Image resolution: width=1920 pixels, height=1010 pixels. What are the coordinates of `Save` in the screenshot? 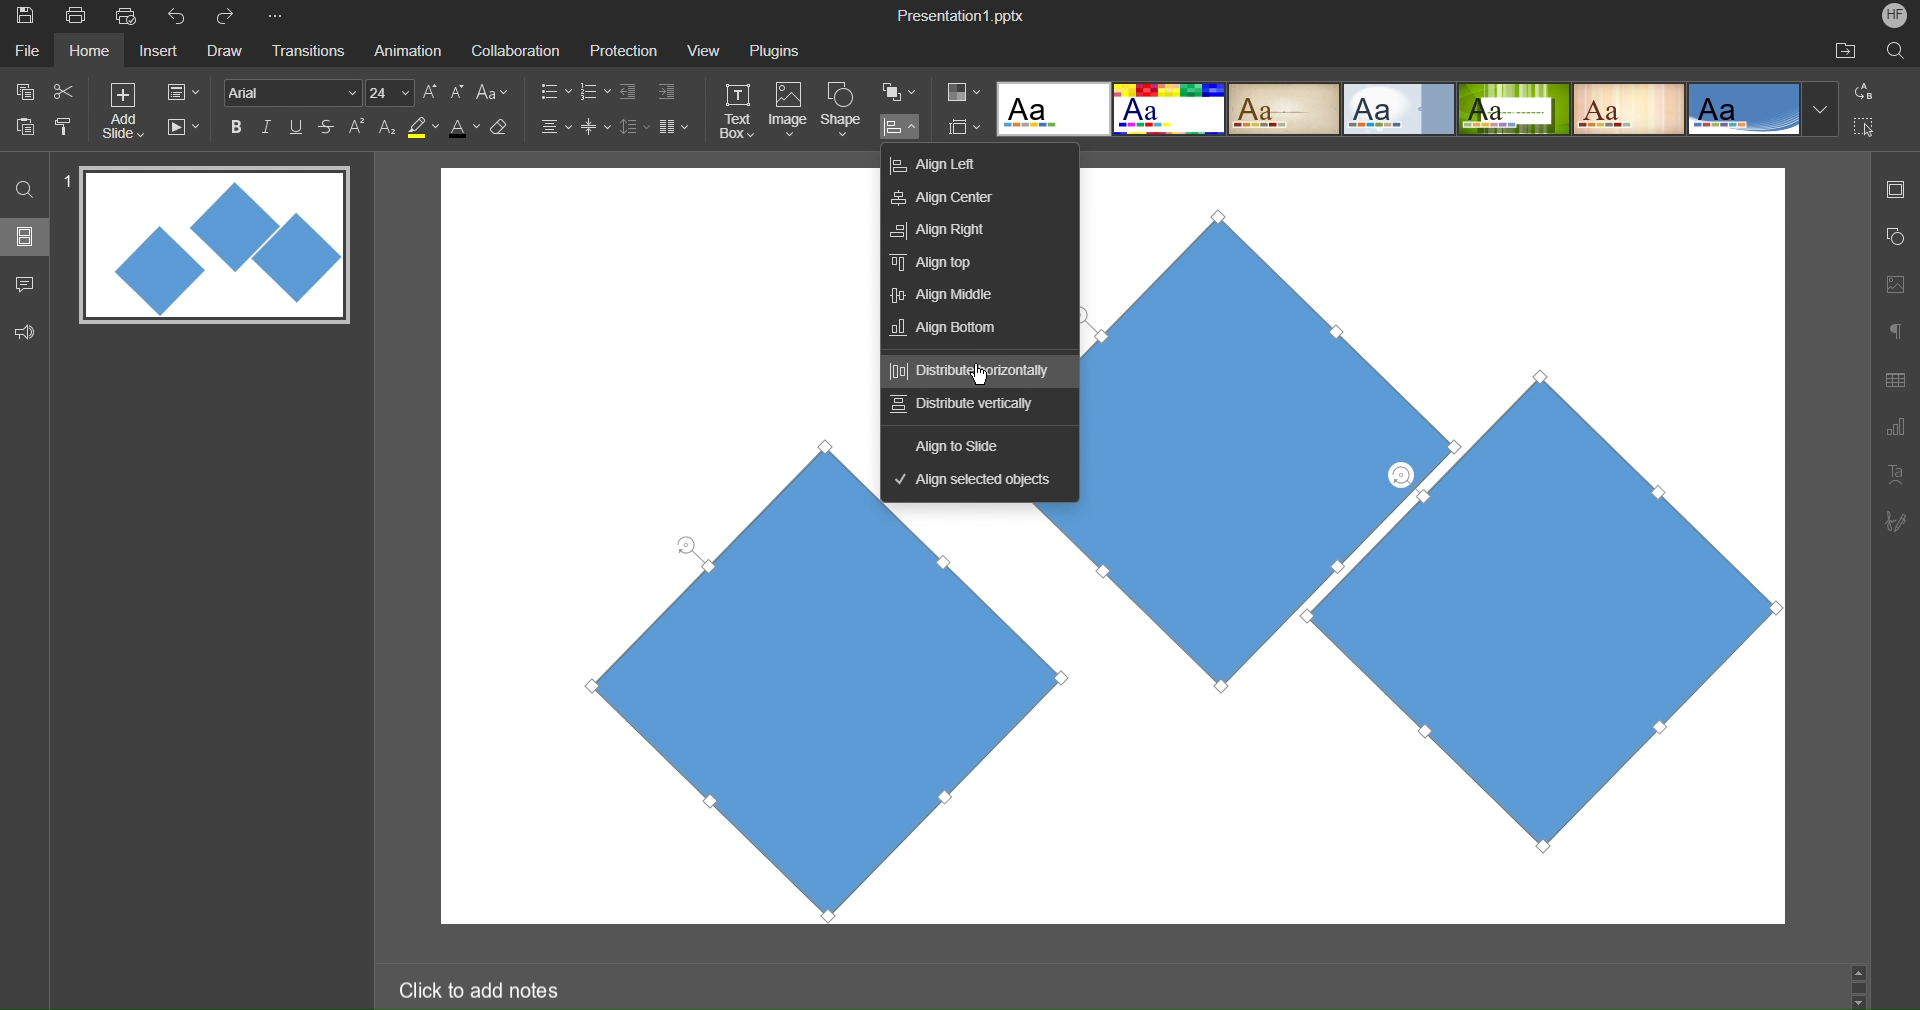 It's located at (23, 17).